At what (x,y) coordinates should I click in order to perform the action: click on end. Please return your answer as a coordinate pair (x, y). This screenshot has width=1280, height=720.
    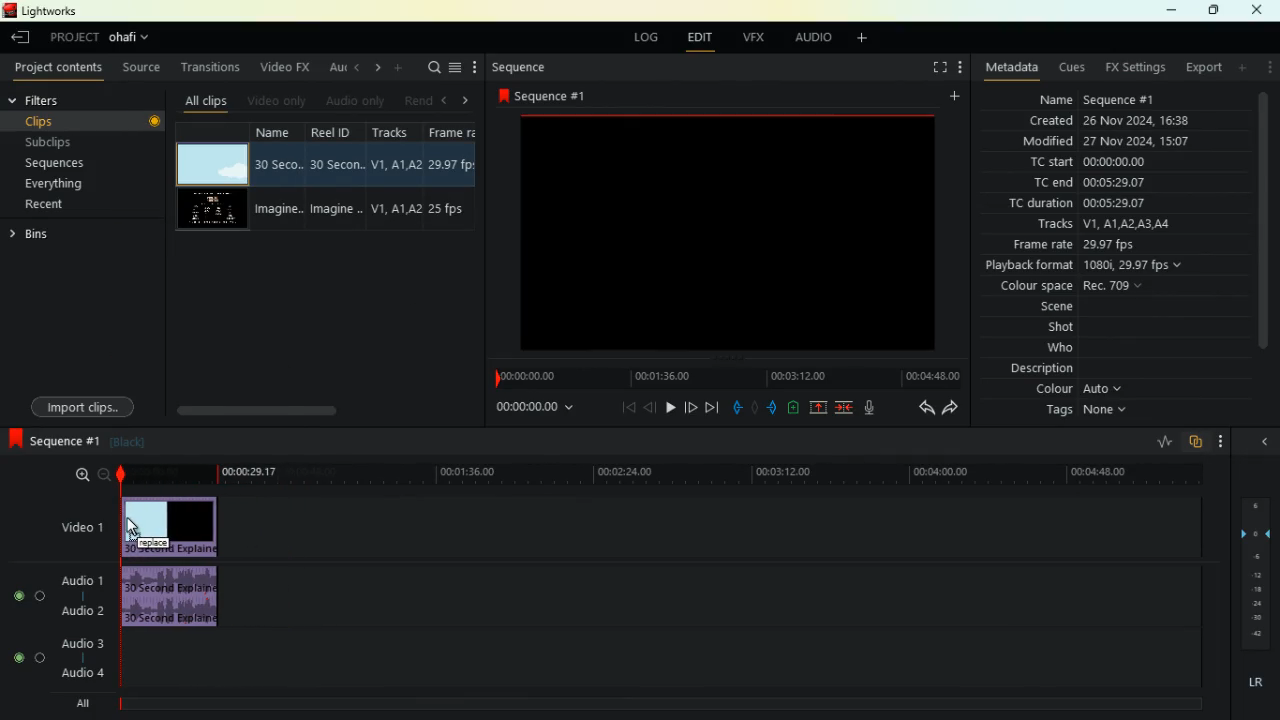
    Looking at the image, I should click on (714, 407).